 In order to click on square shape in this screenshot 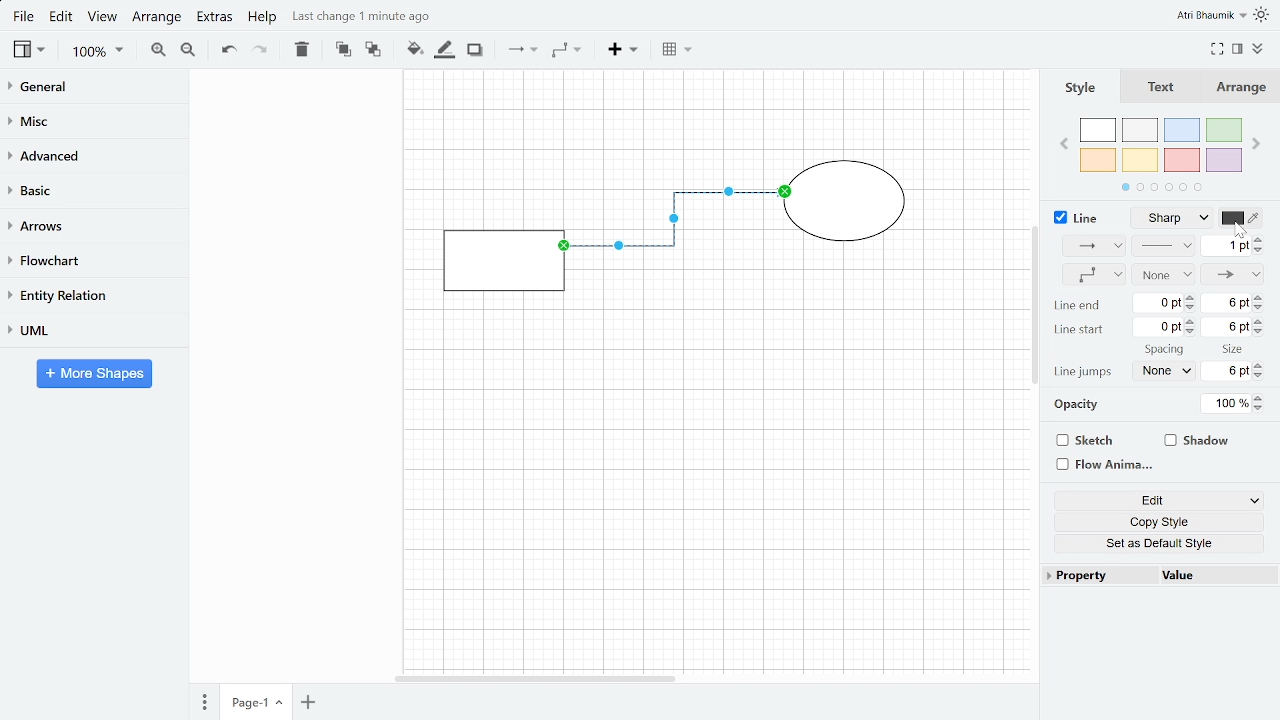, I will do `click(502, 260)`.